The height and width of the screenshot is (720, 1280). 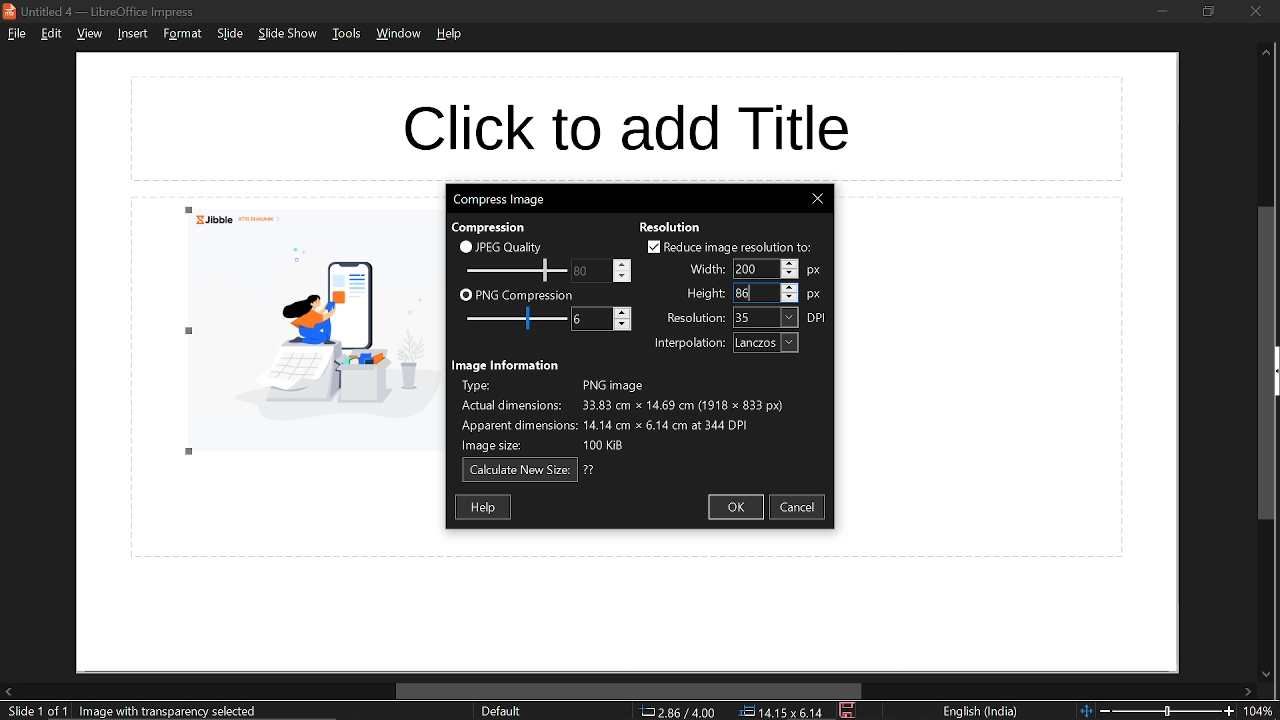 I want to click on move left, so click(x=8, y=691).